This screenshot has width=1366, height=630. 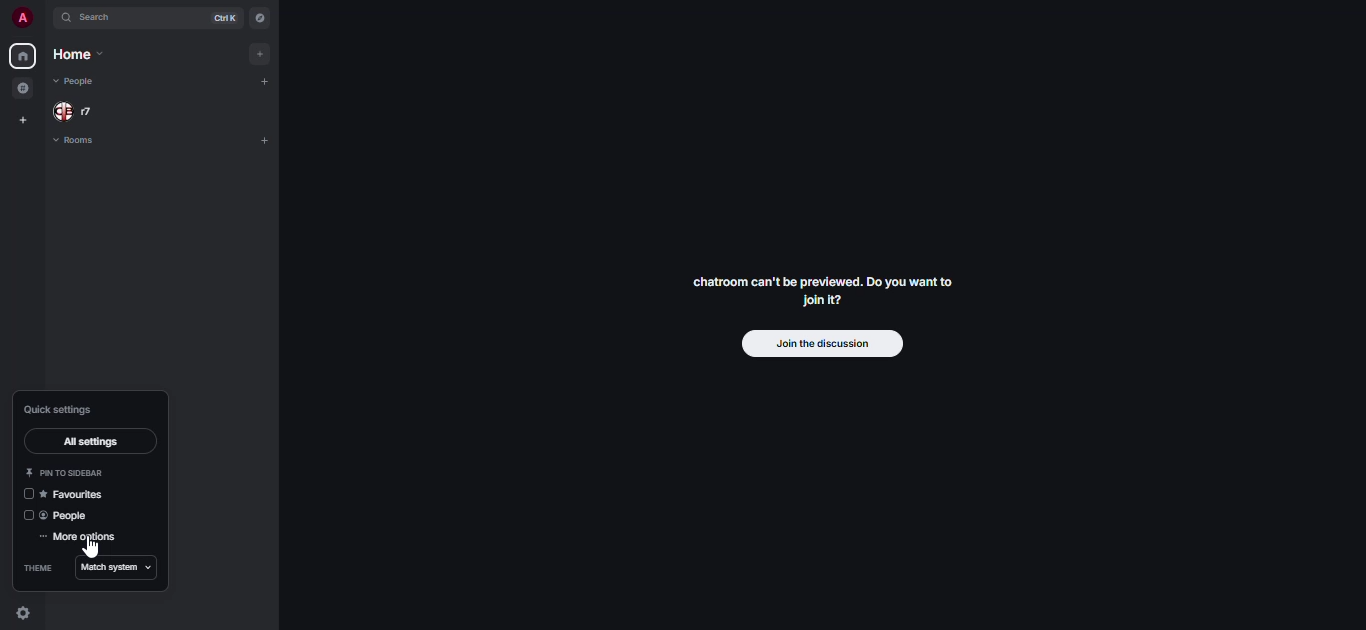 What do you see at coordinates (22, 613) in the screenshot?
I see `quick settings` at bounding box center [22, 613].